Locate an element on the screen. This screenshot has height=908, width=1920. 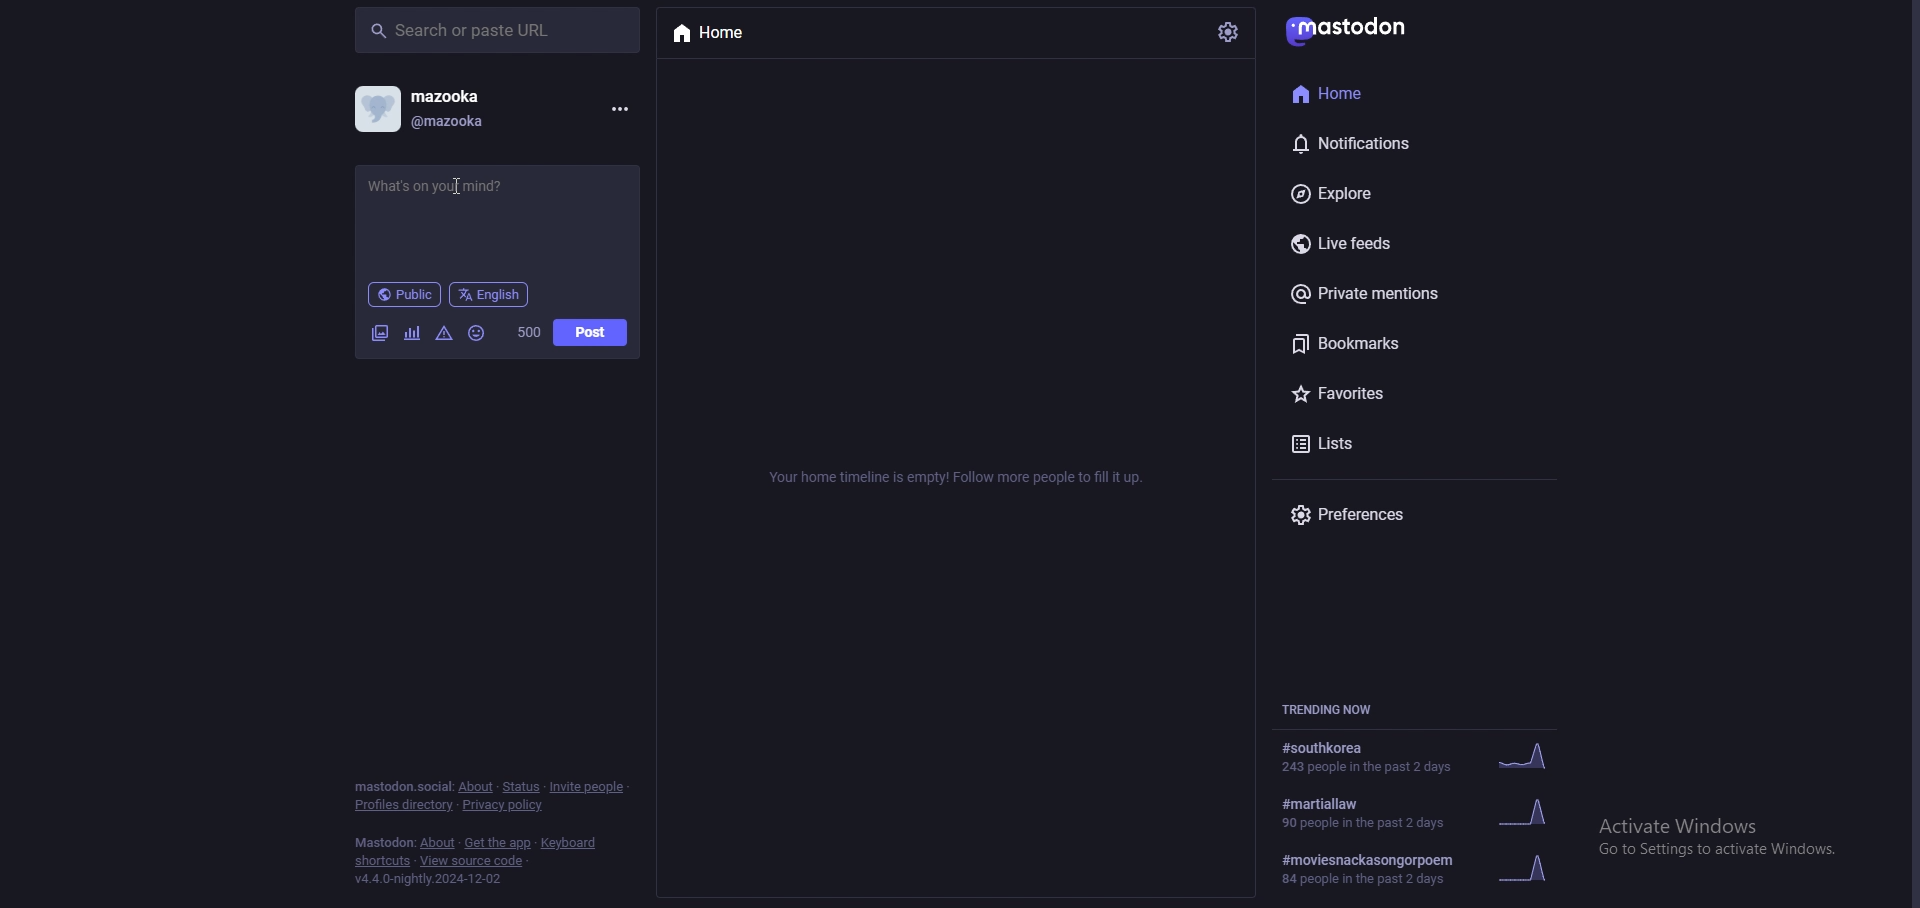
public is located at coordinates (404, 294).